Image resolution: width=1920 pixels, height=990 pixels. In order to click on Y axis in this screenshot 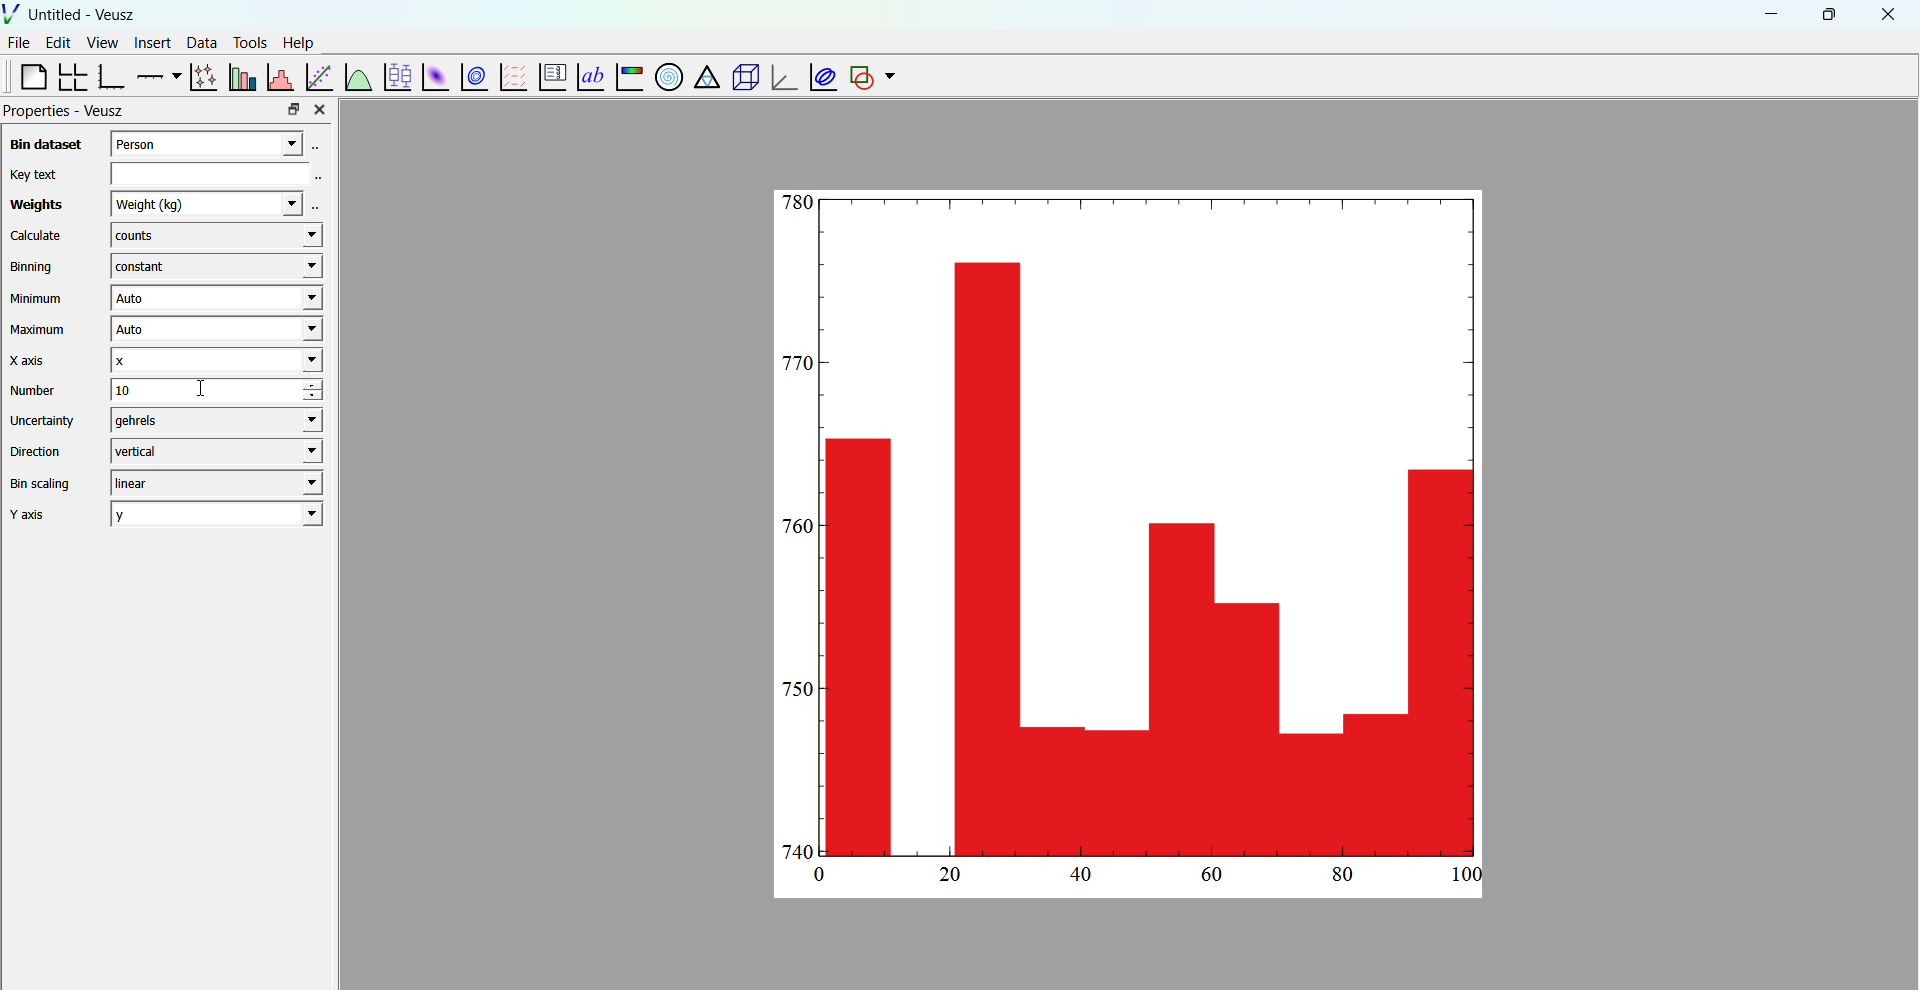, I will do `click(35, 515)`.